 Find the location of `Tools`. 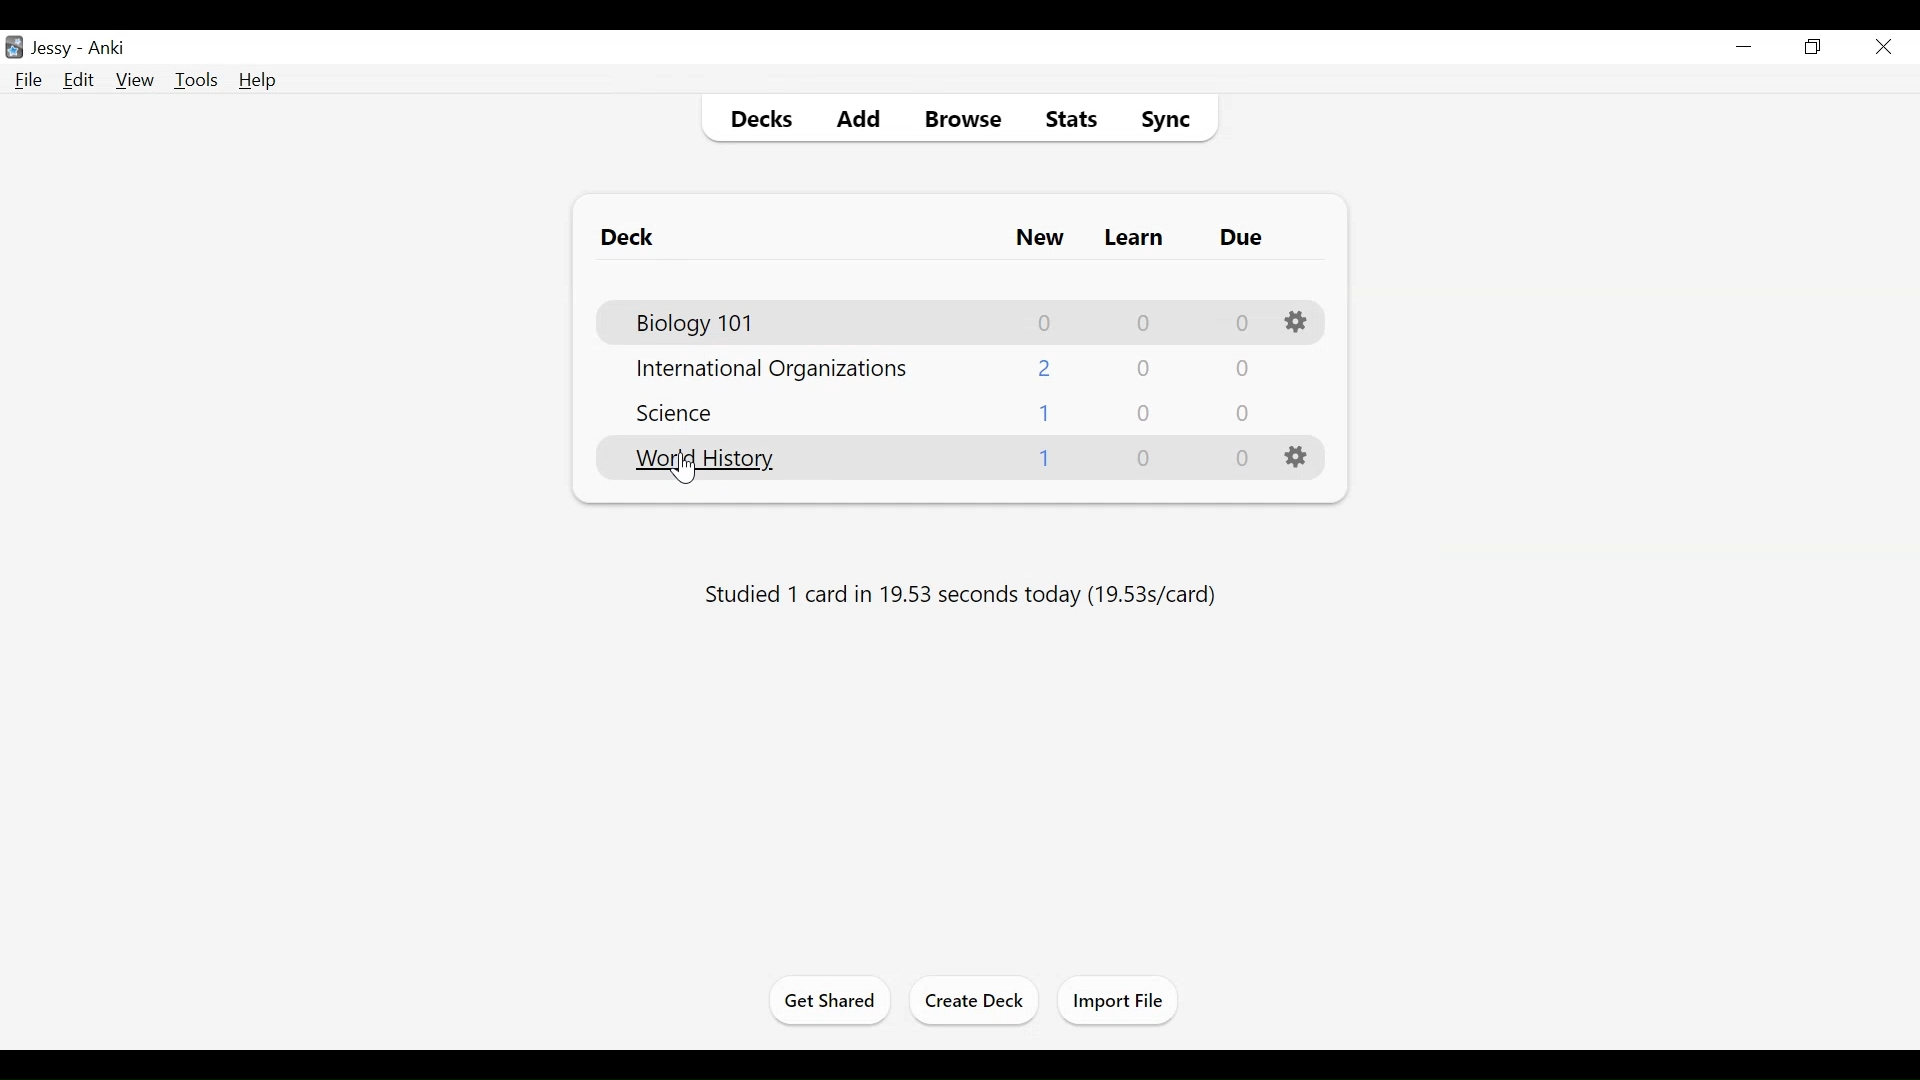

Tools is located at coordinates (196, 80).